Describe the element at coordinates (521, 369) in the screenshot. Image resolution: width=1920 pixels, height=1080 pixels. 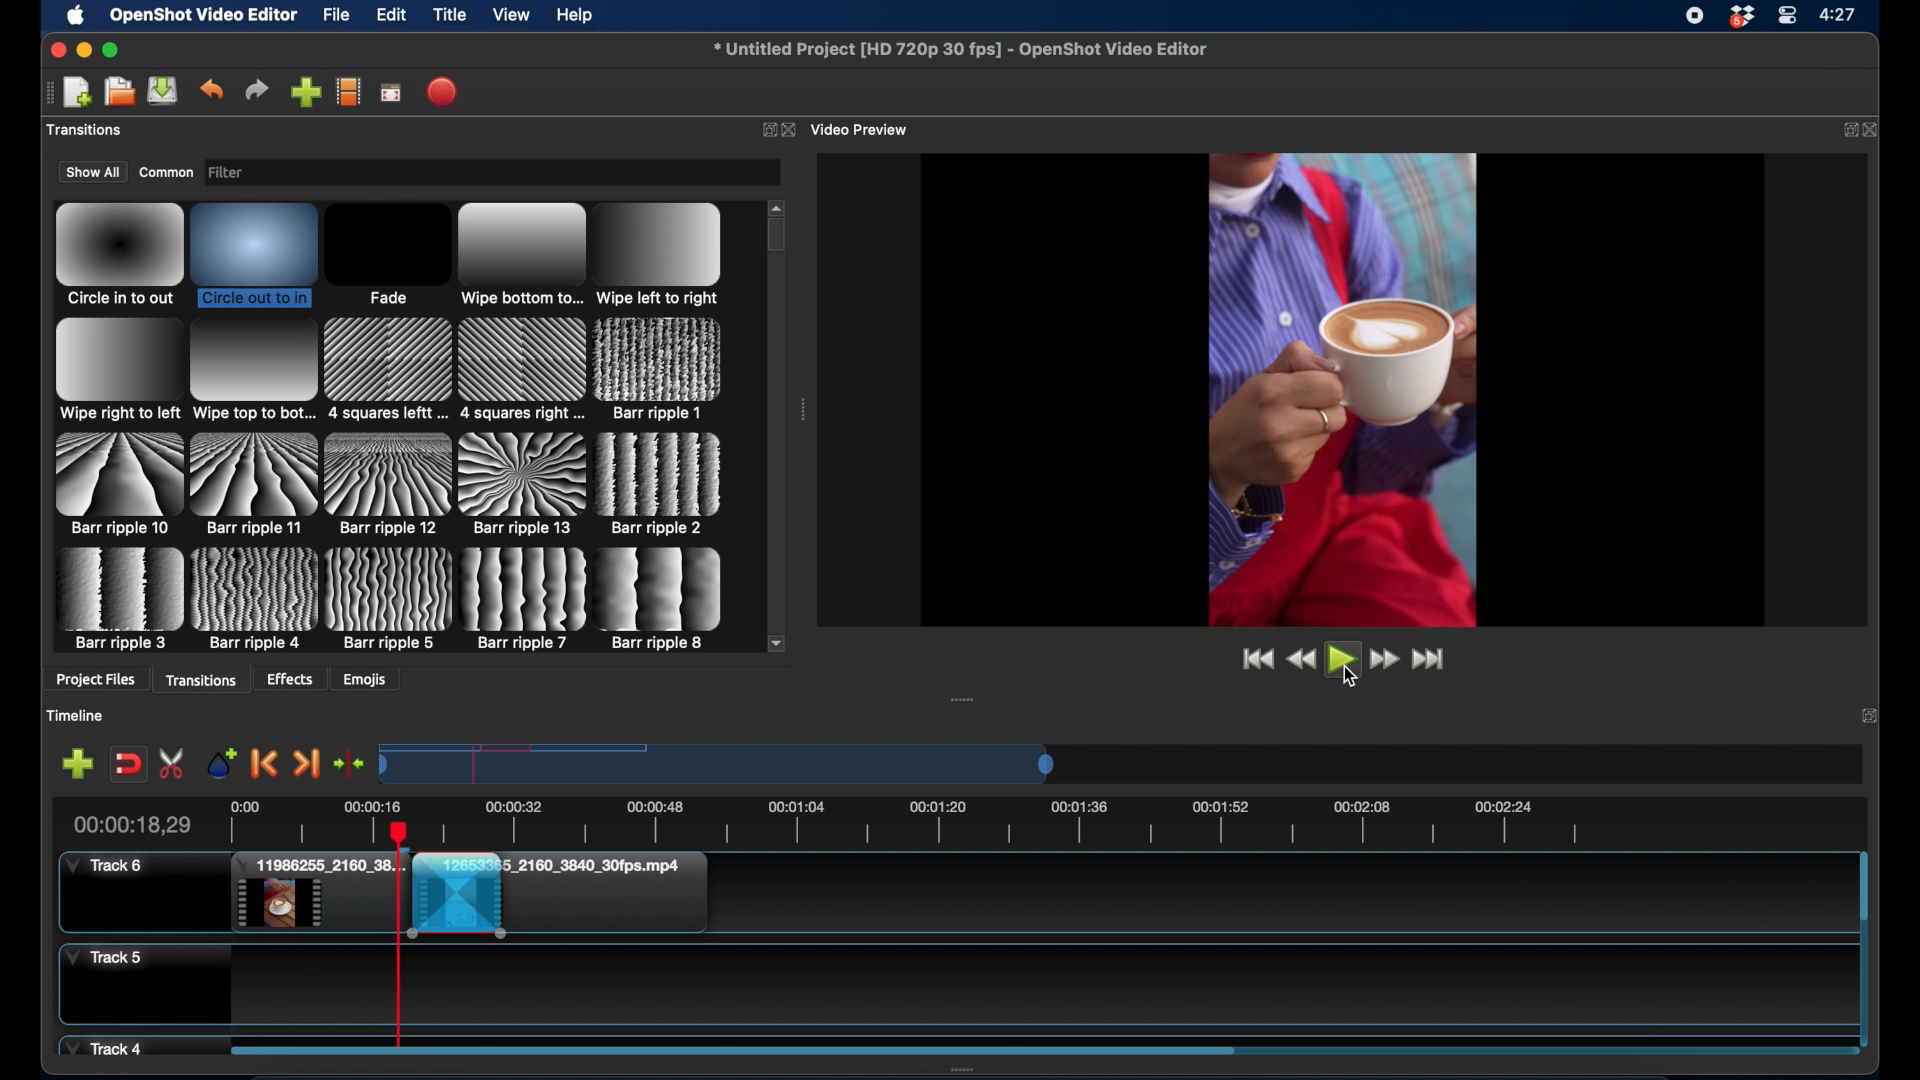
I see `transition` at that location.